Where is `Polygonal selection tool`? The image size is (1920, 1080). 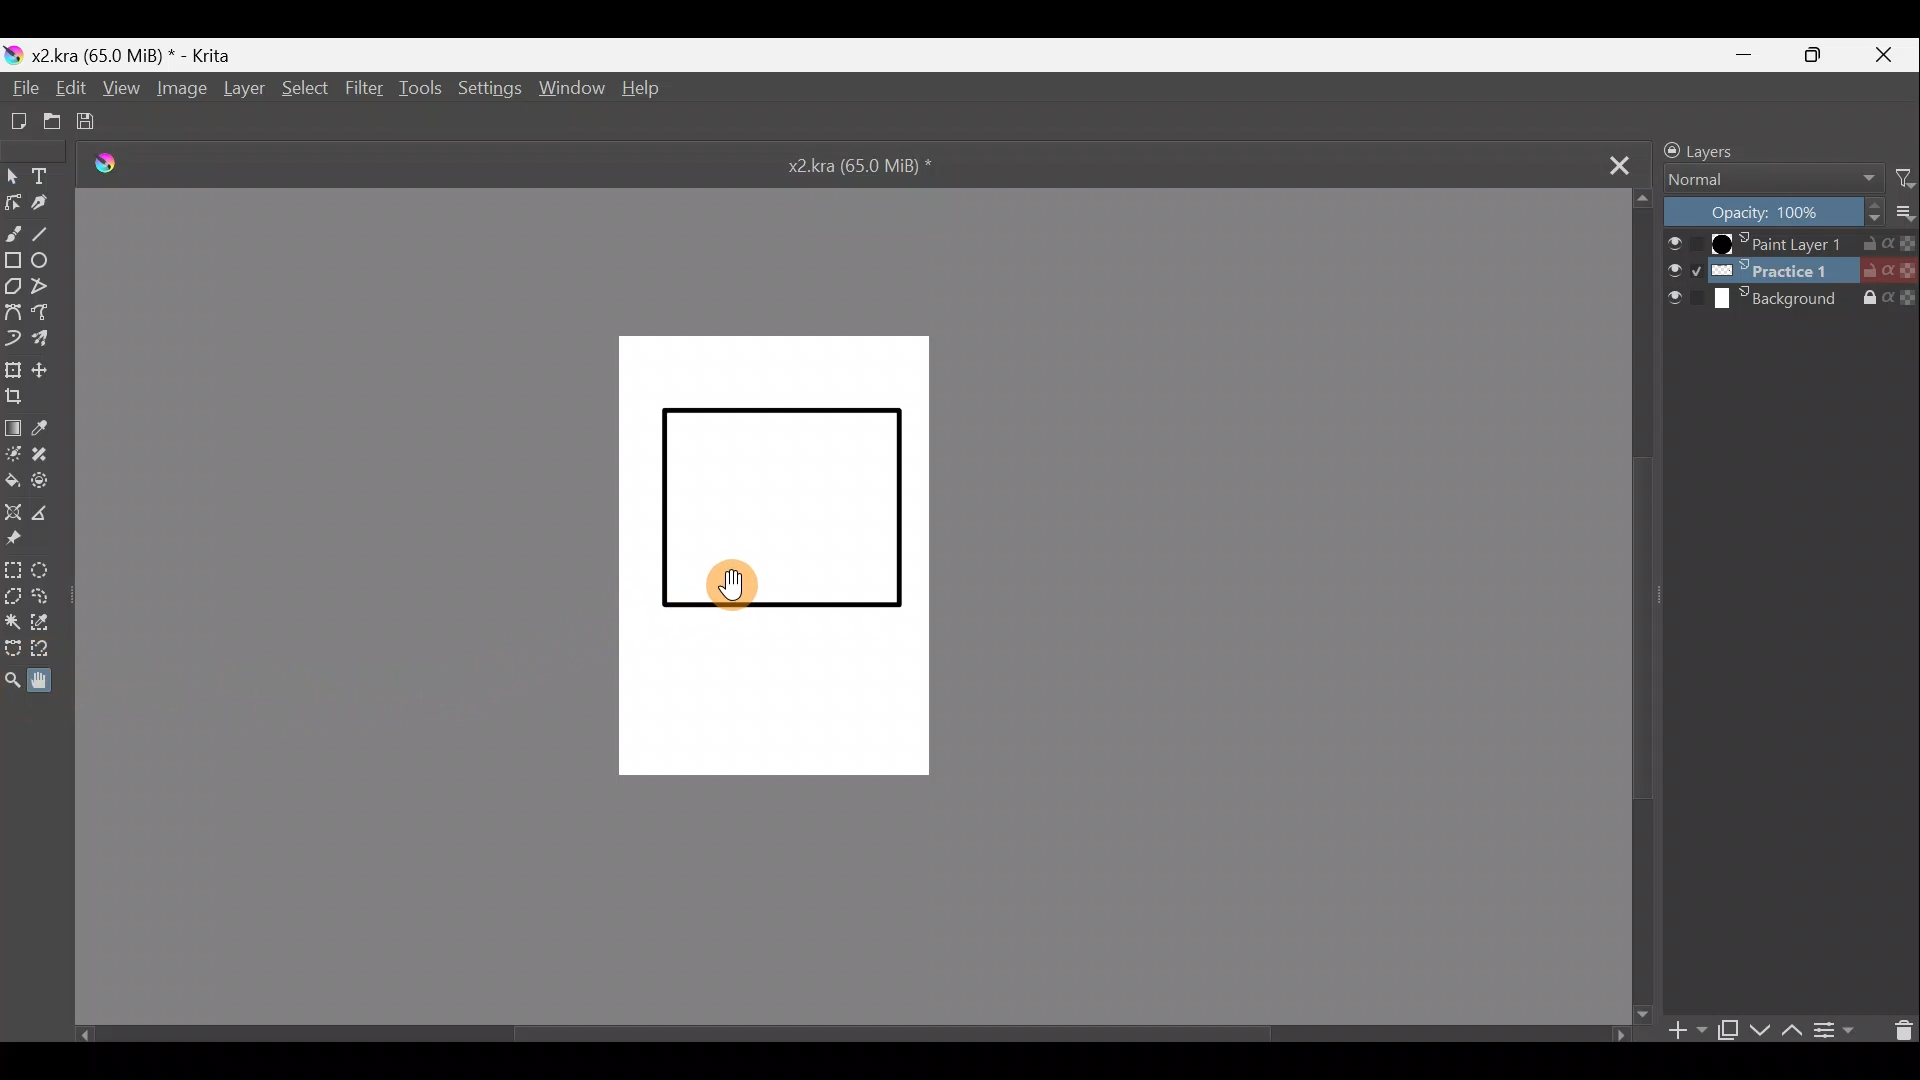
Polygonal selection tool is located at coordinates (14, 599).